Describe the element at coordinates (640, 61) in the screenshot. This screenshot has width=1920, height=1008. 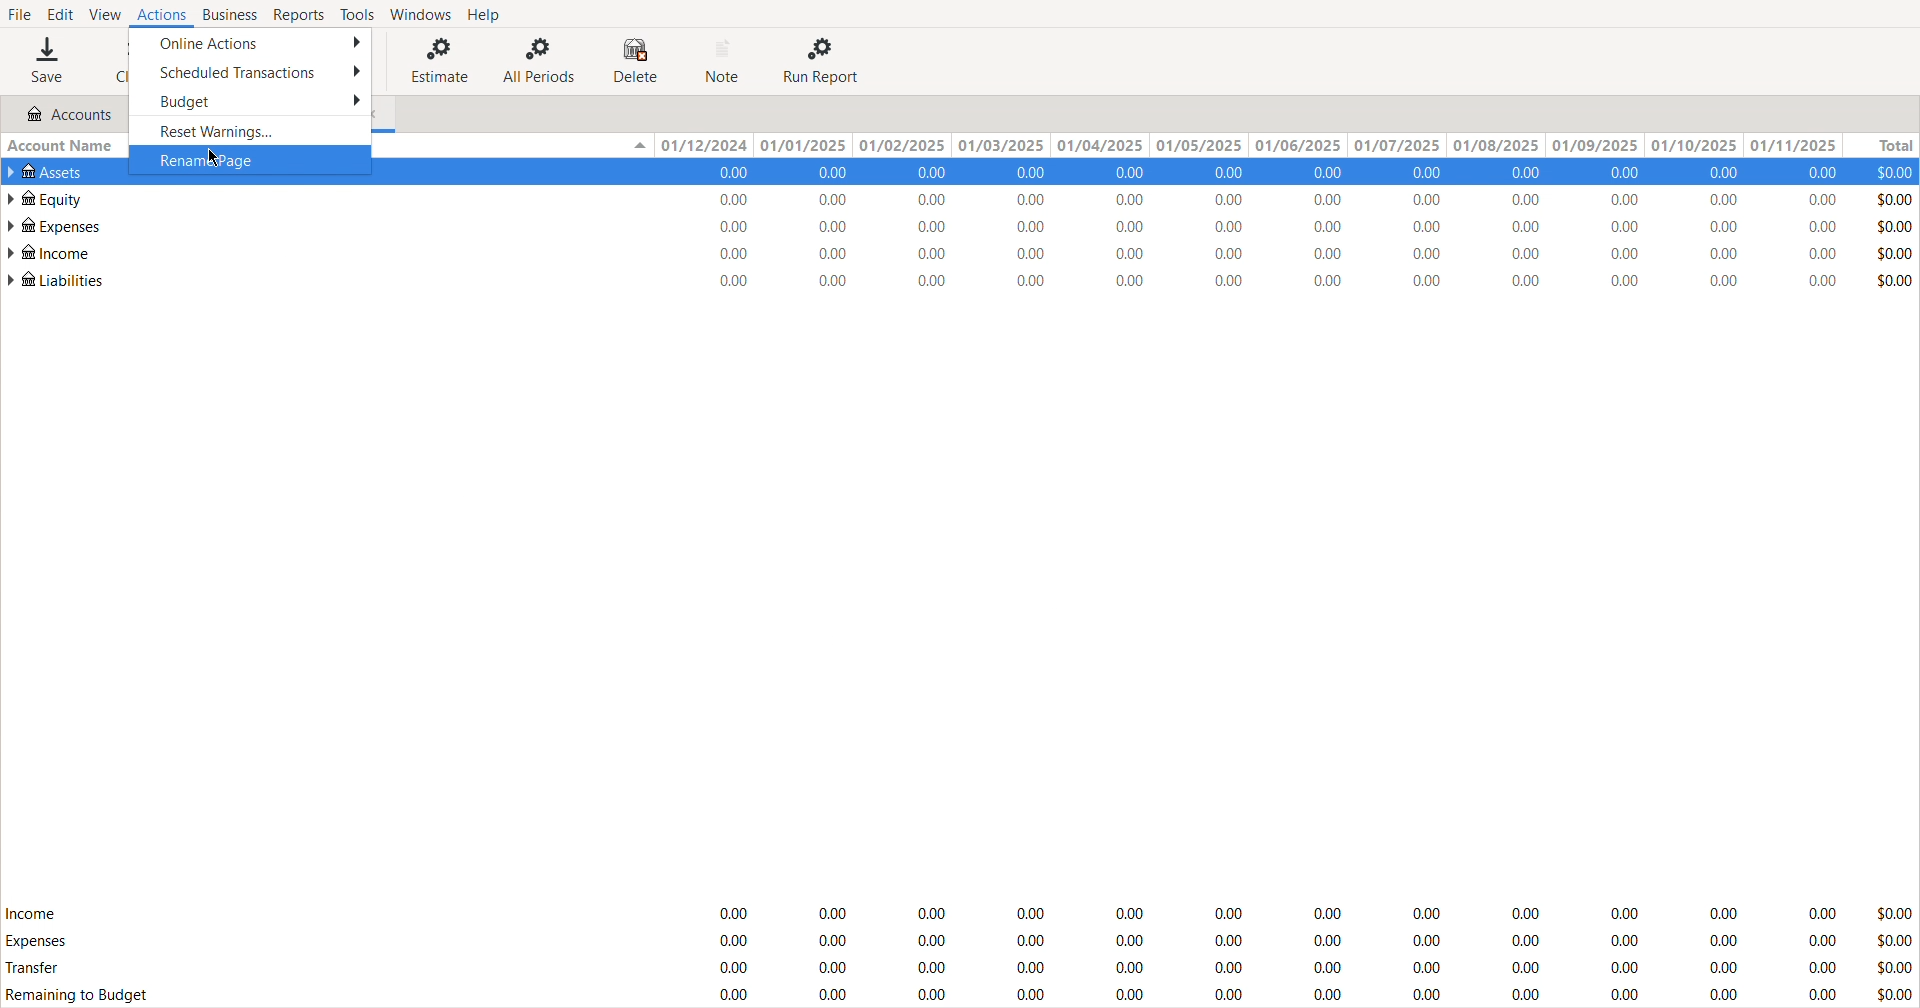
I see `Delete` at that location.